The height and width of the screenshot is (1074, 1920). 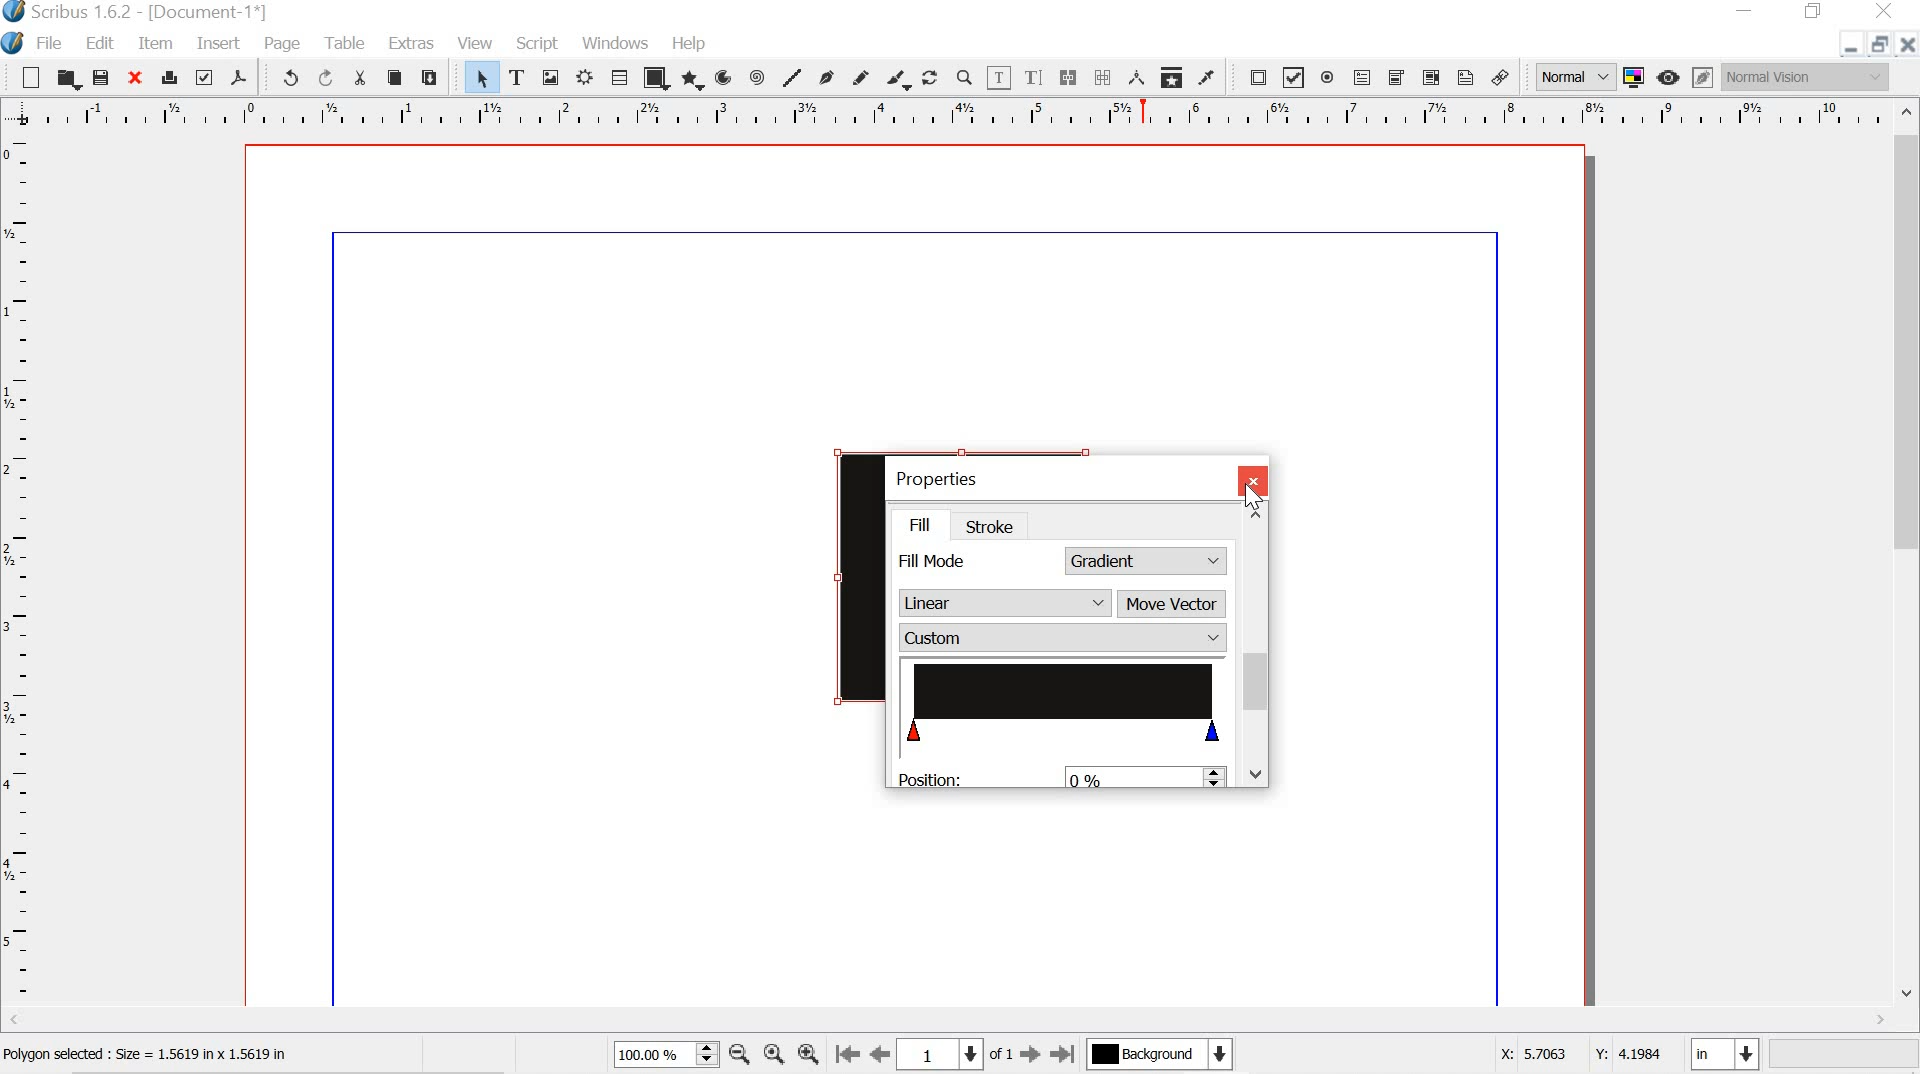 What do you see at coordinates (103, 42) in the screenshot?
I see `edit` at bounding box center [103, 42].